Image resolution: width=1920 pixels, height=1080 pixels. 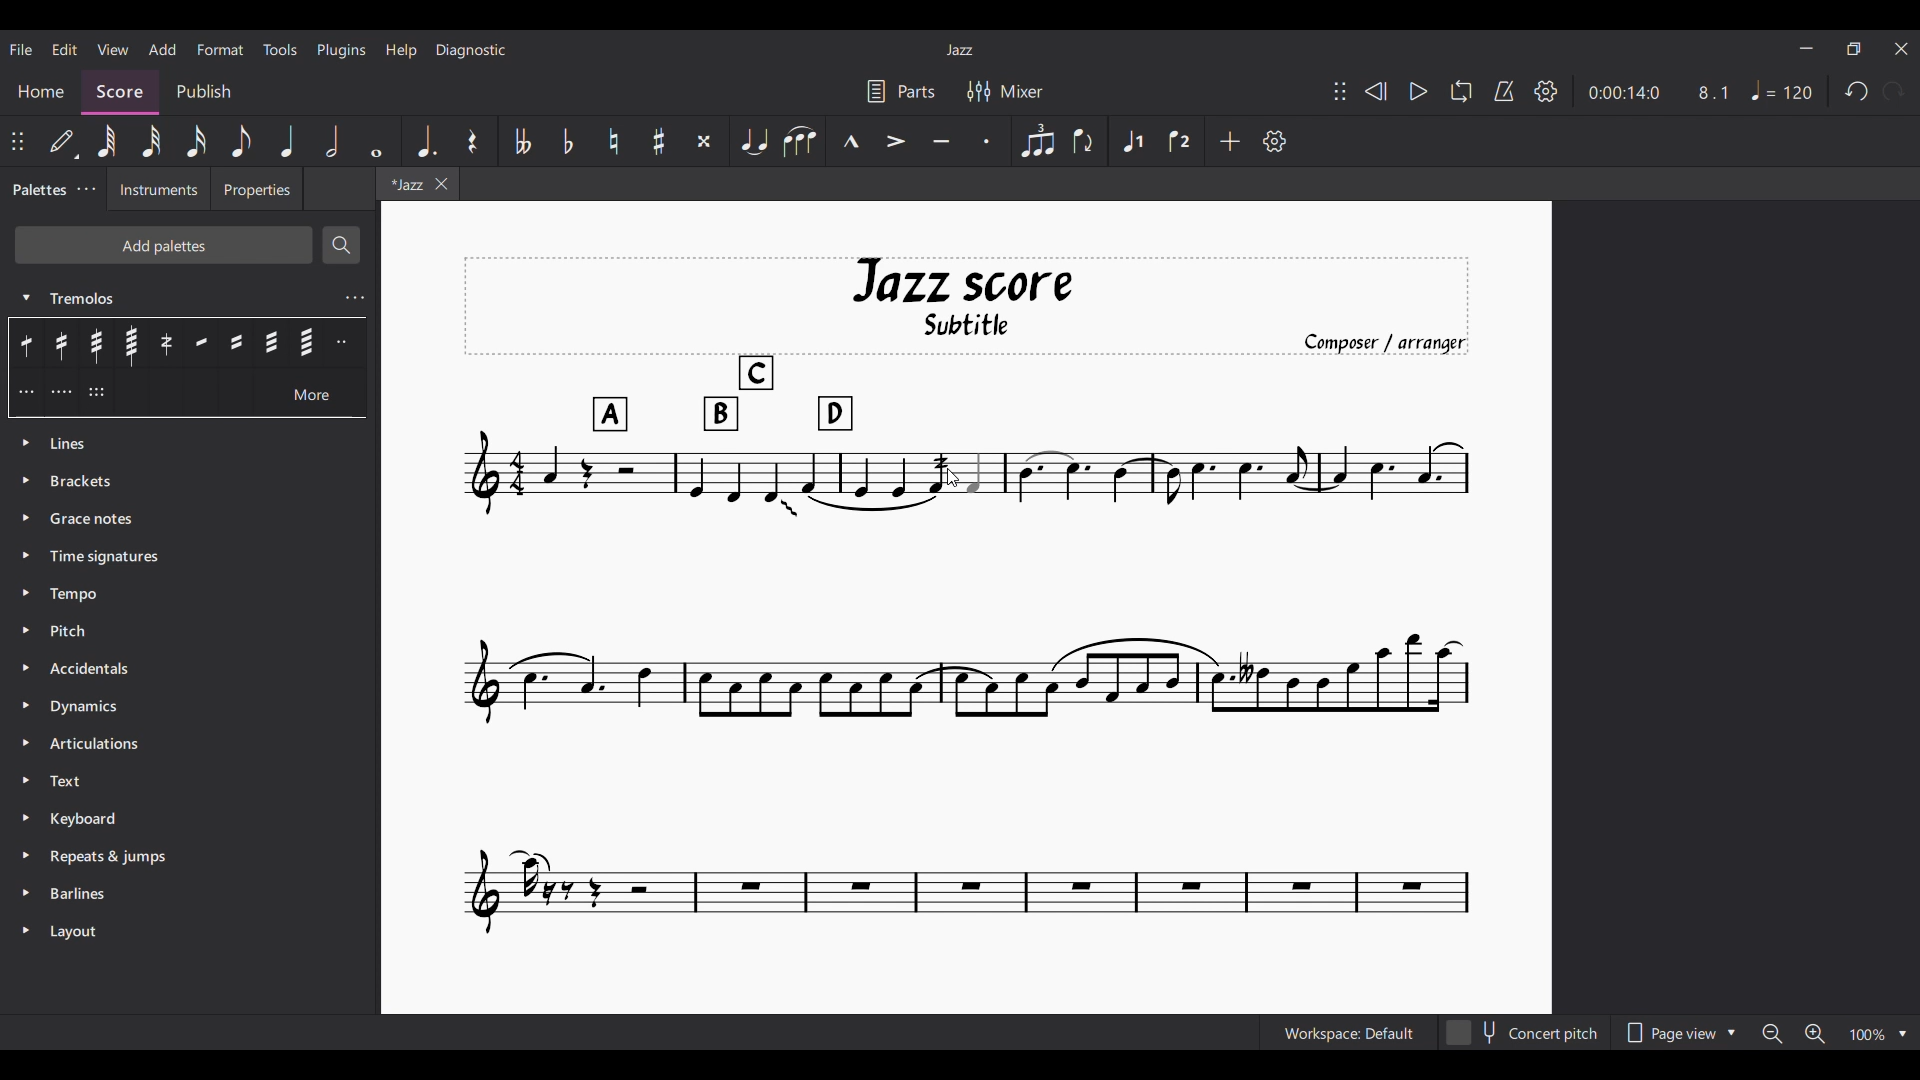 What do you see at coordinates (20, 50) in the screenshot?
I see `File` at bounding box center [20, 50].